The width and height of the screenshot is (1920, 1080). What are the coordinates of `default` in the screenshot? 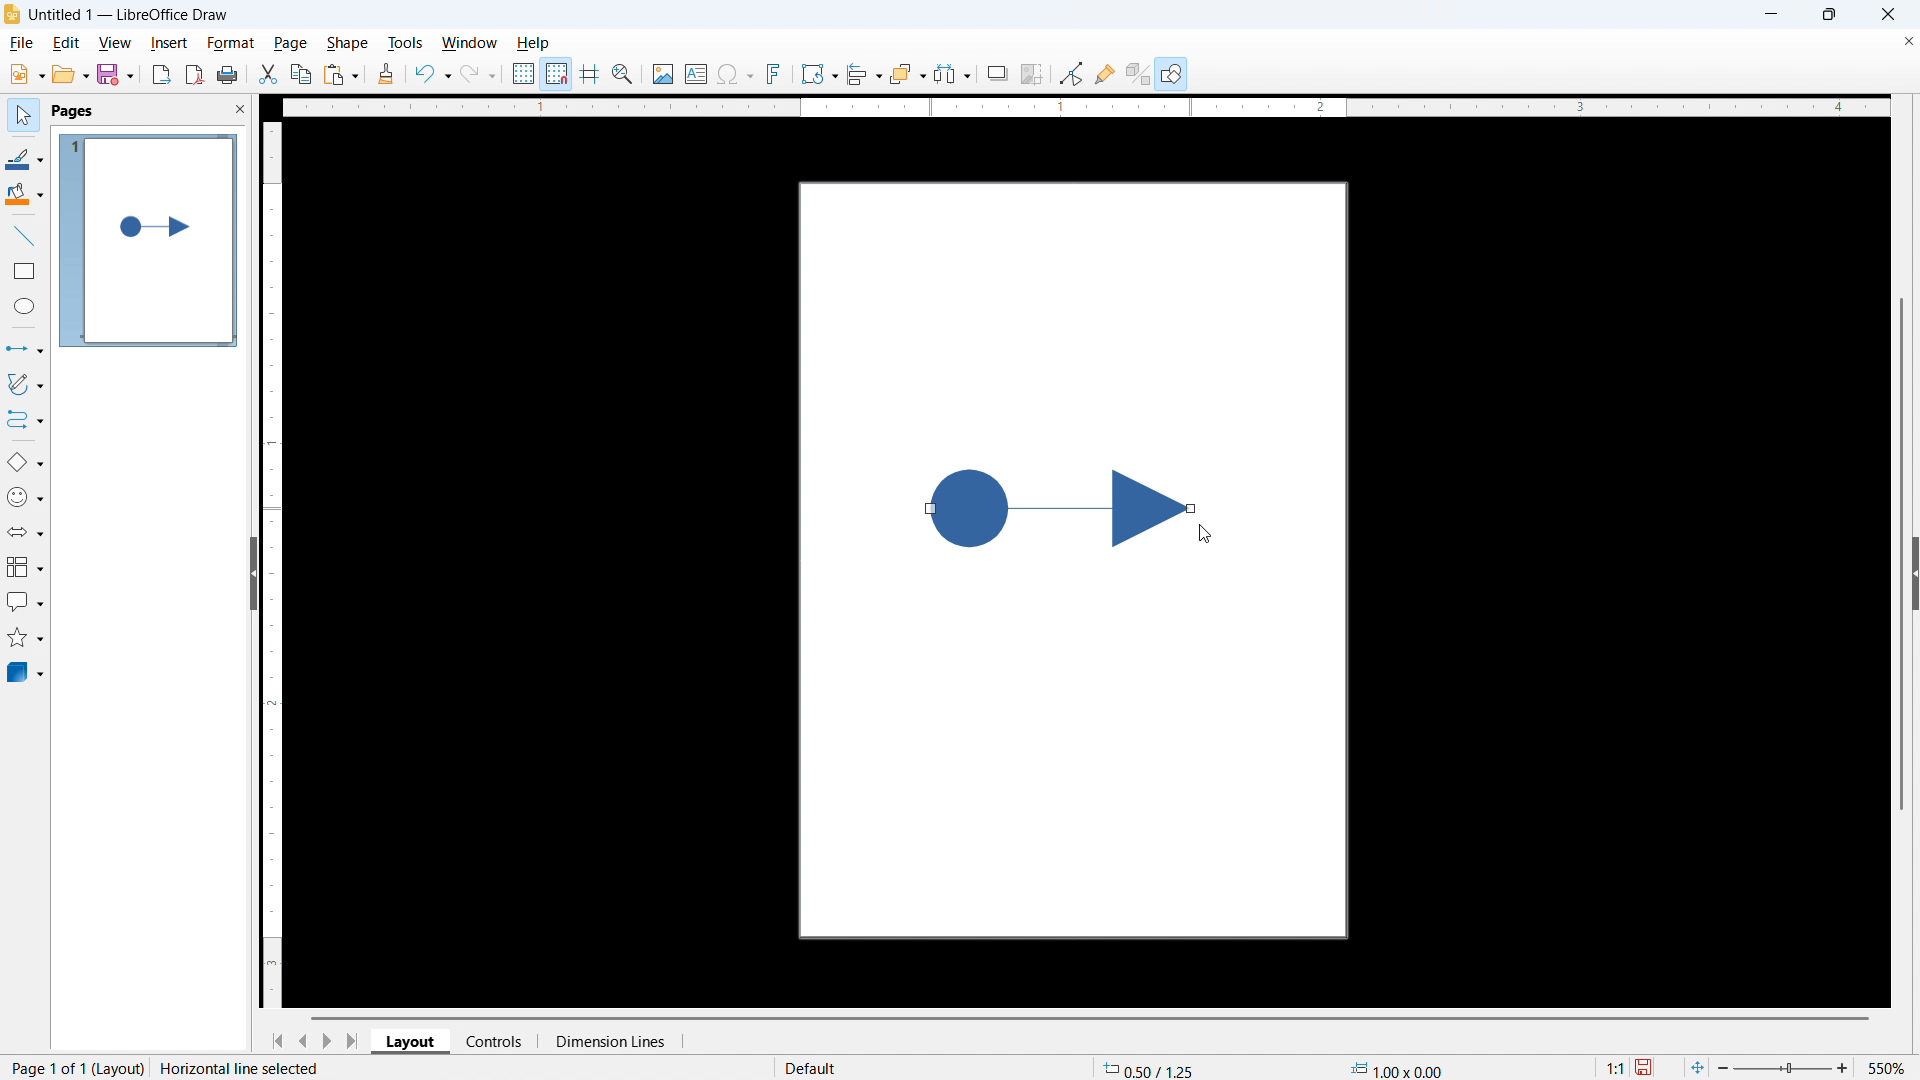 It's located at (815, 1068).